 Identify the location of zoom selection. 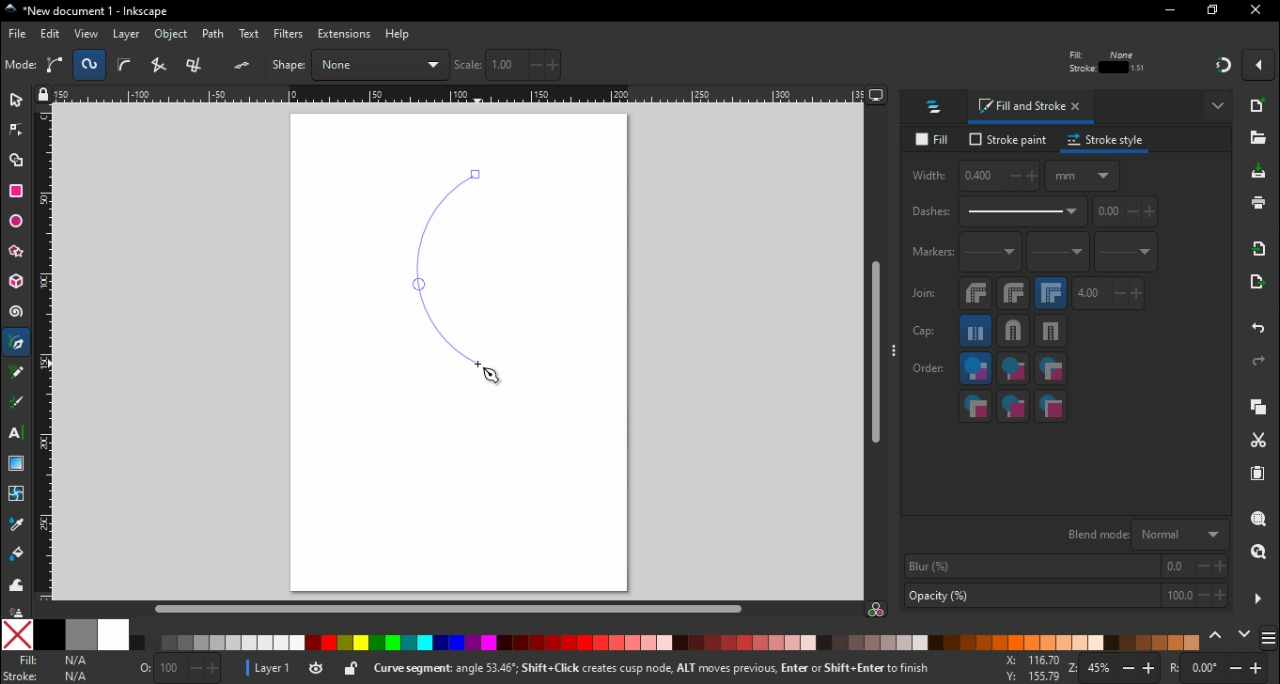
(1261, 520).